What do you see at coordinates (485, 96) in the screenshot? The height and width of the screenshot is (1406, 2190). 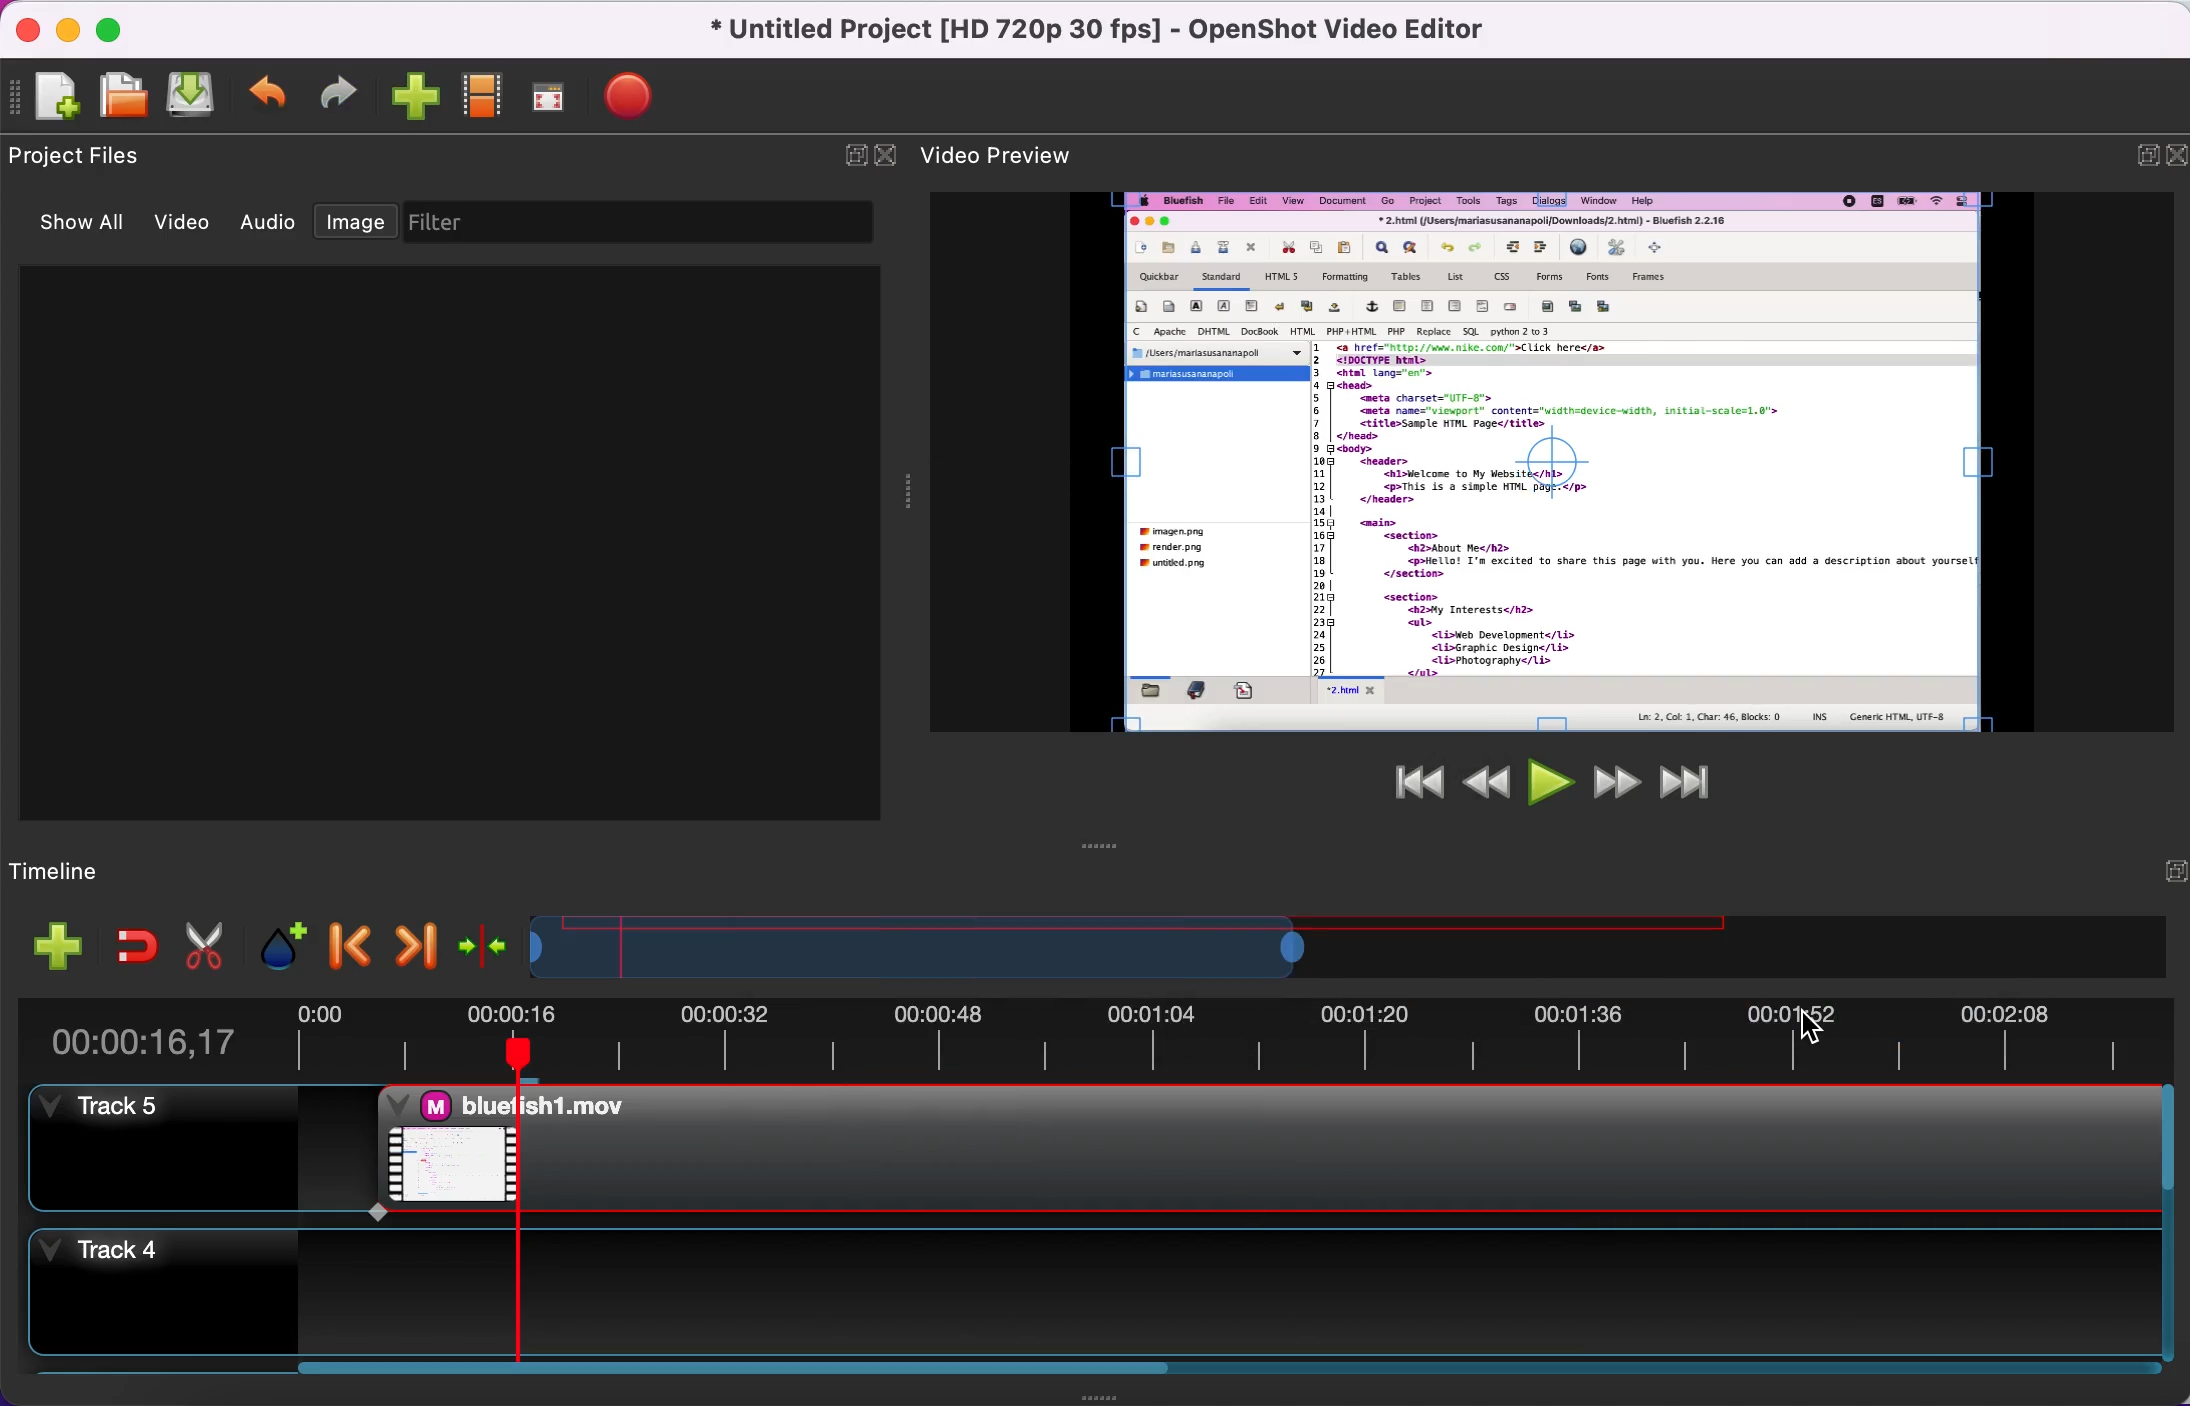 I see `choose profile` at bounding box center [485, 96].